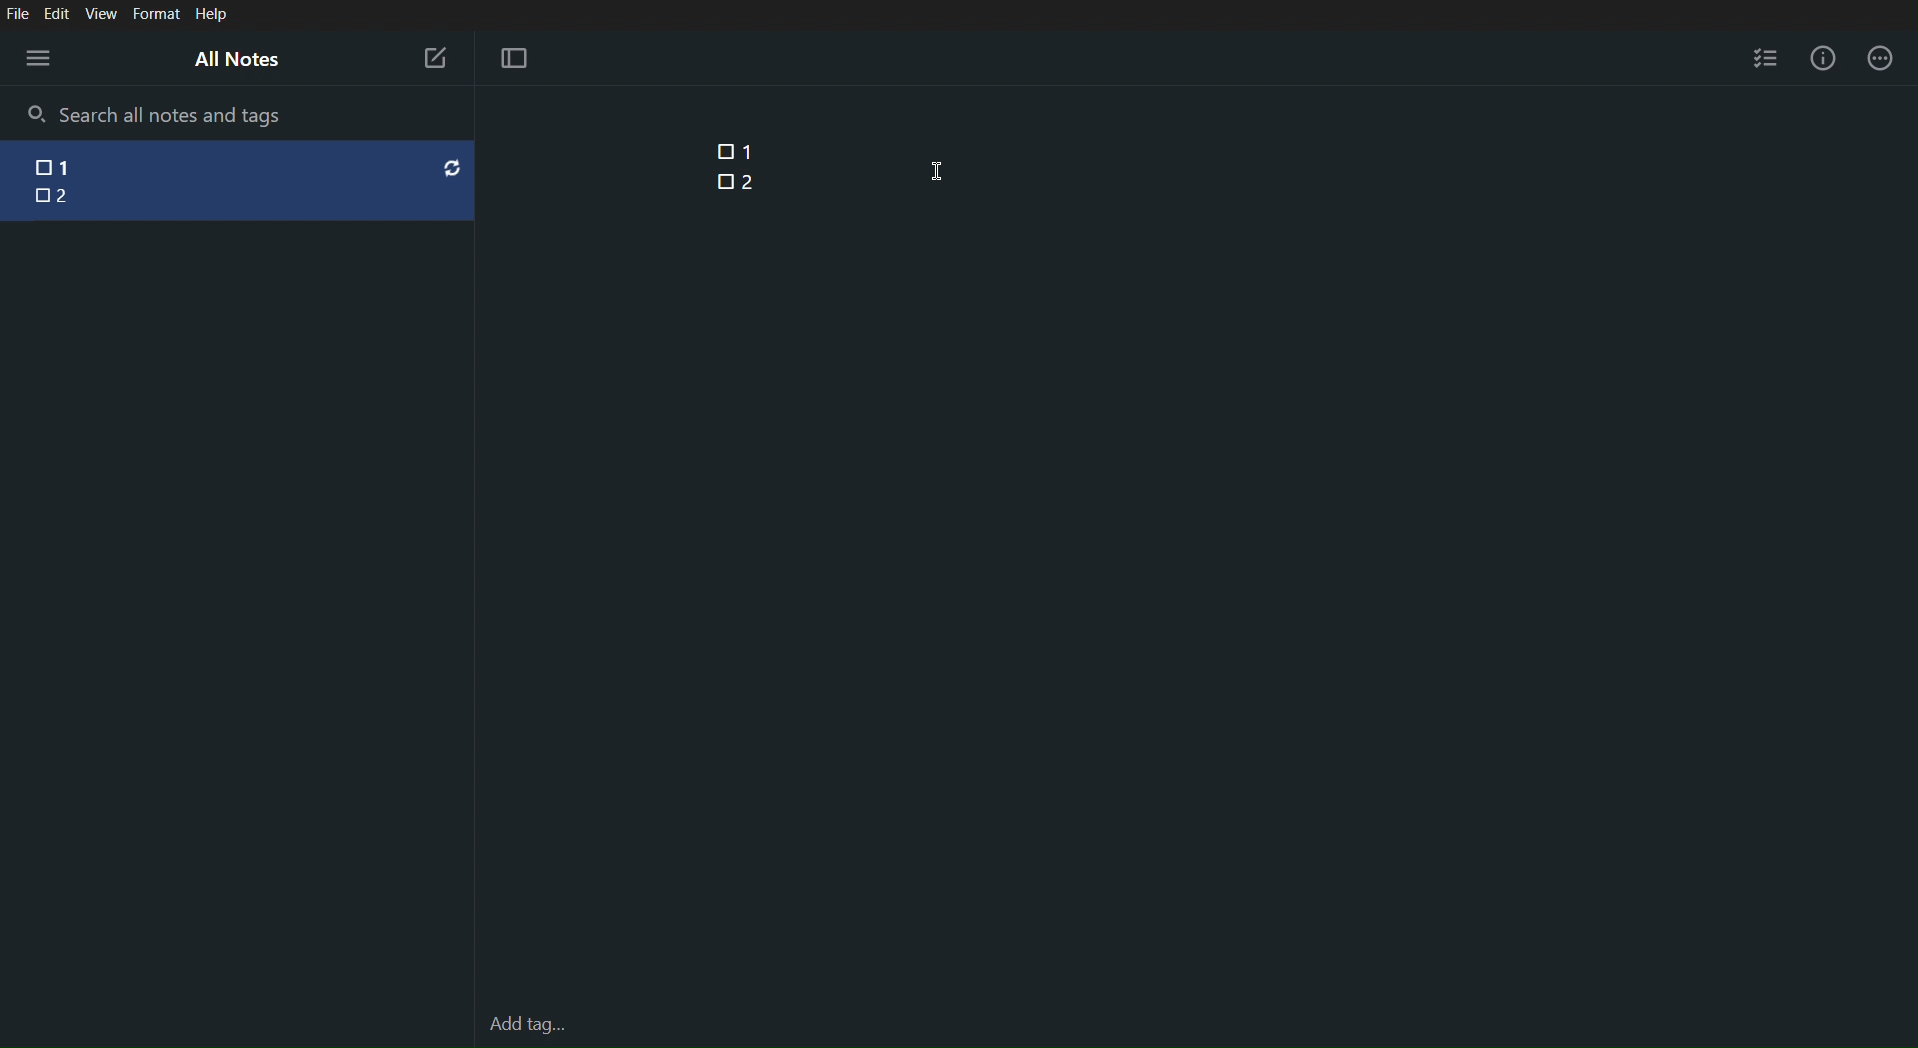  I want to click on Cursor, so click(939, 171).